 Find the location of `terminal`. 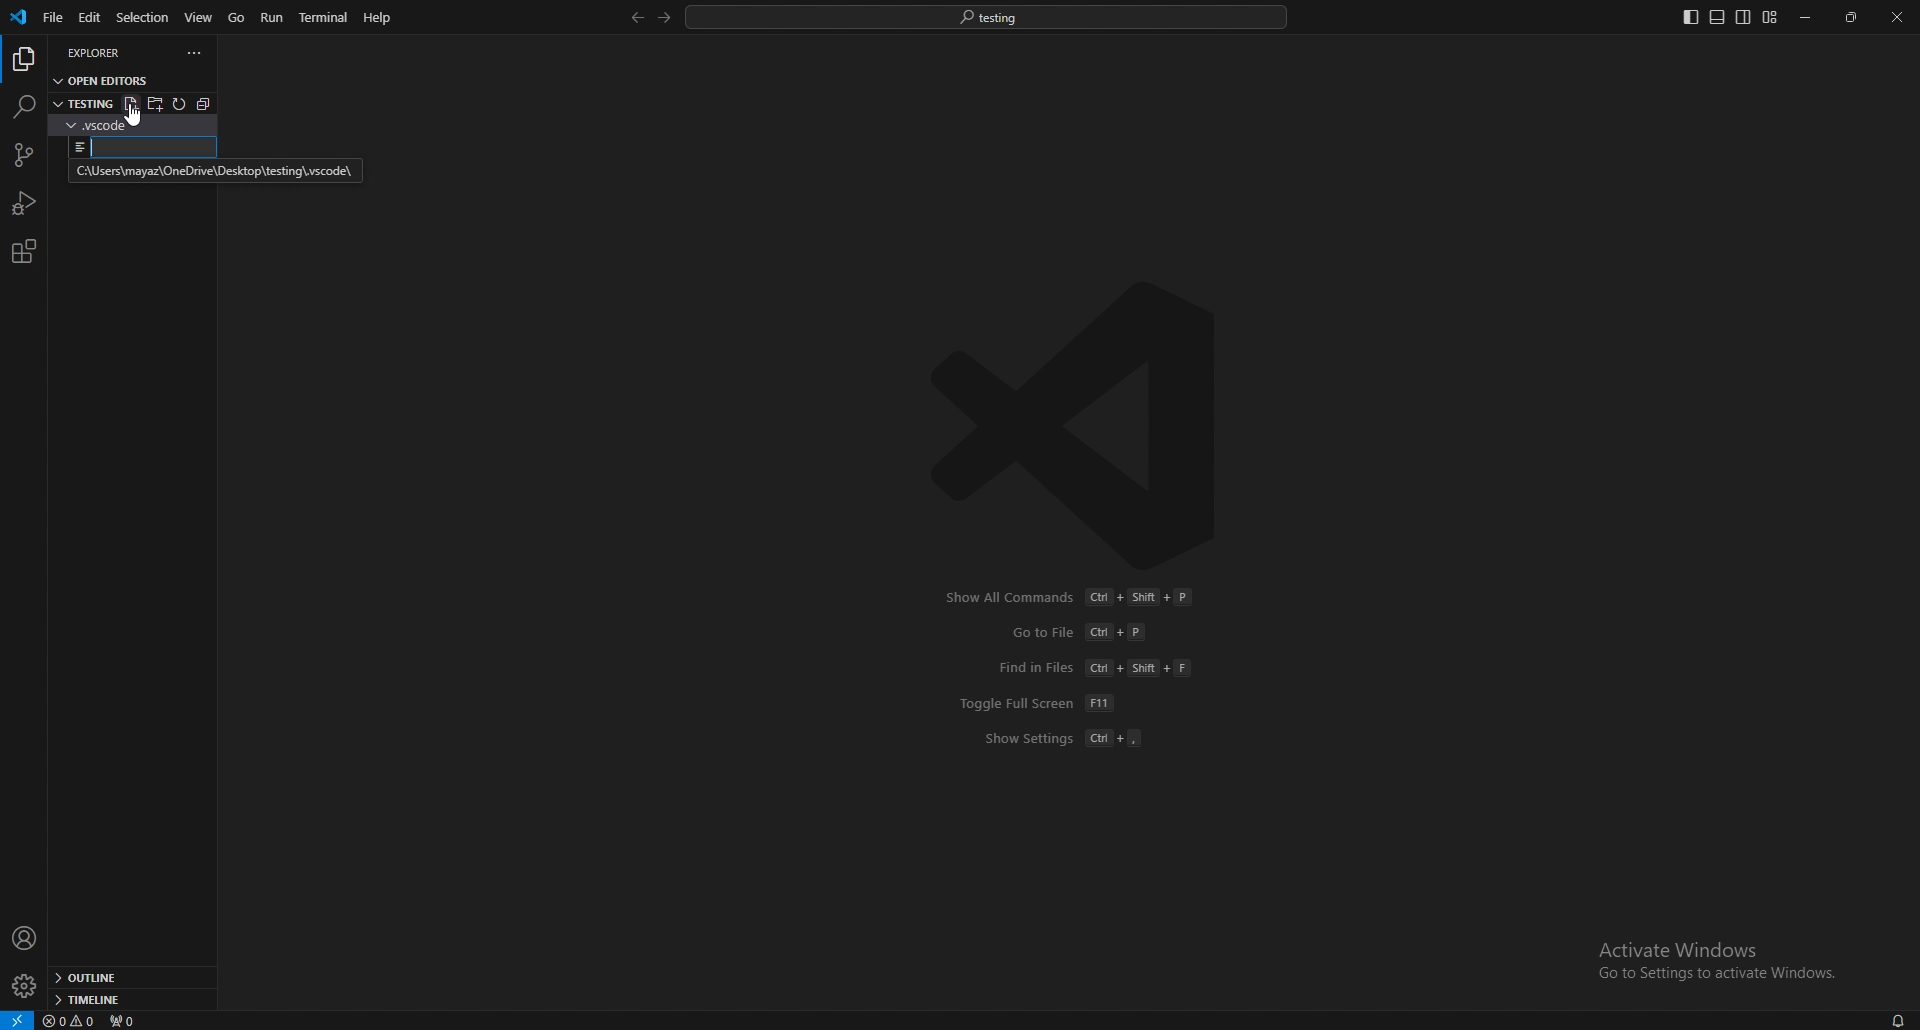

terminal is located at coordinates (327, 18).